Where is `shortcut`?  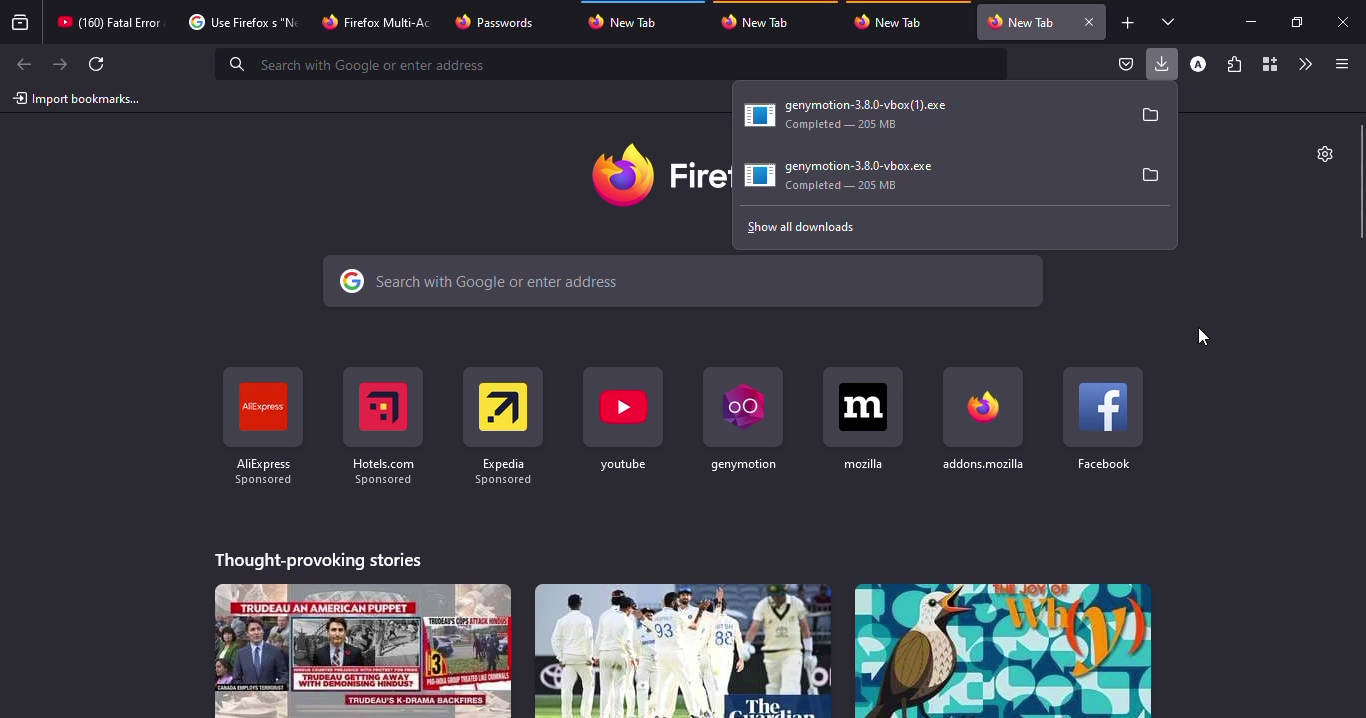
shortcut is located at coordinates (624, 422).